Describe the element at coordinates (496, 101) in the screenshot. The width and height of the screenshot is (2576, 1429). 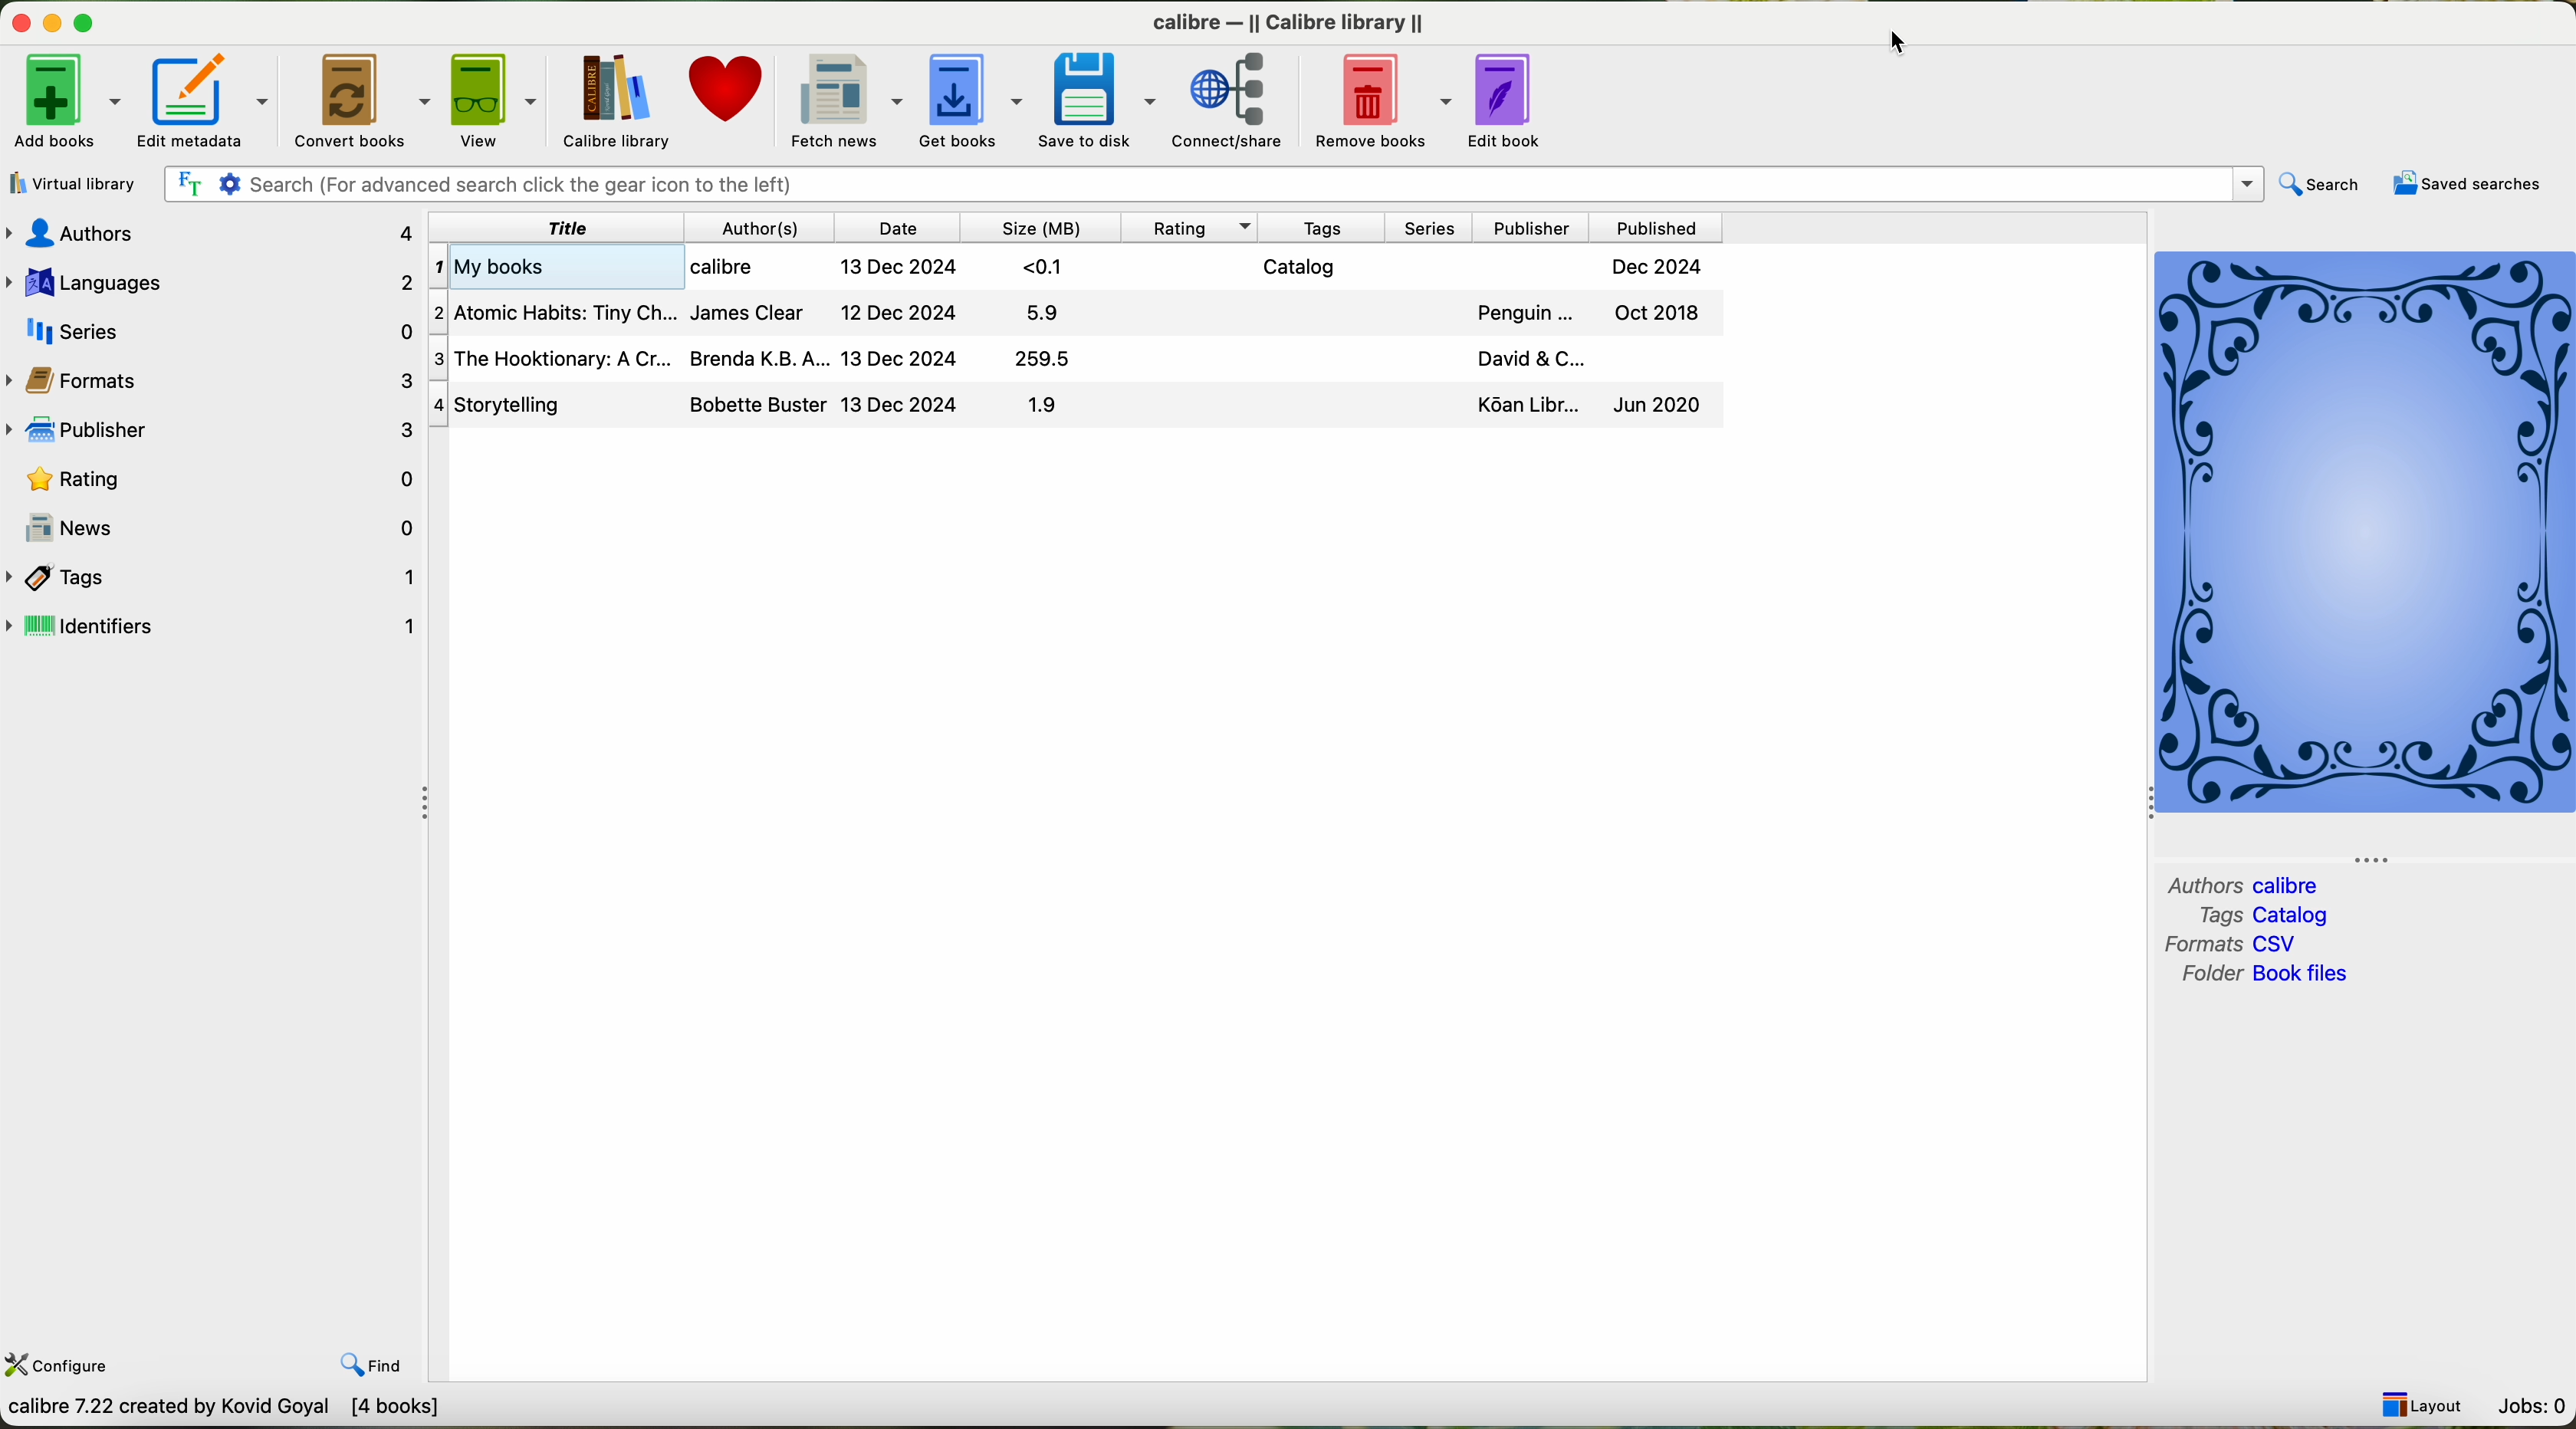
I see `view` at that location.